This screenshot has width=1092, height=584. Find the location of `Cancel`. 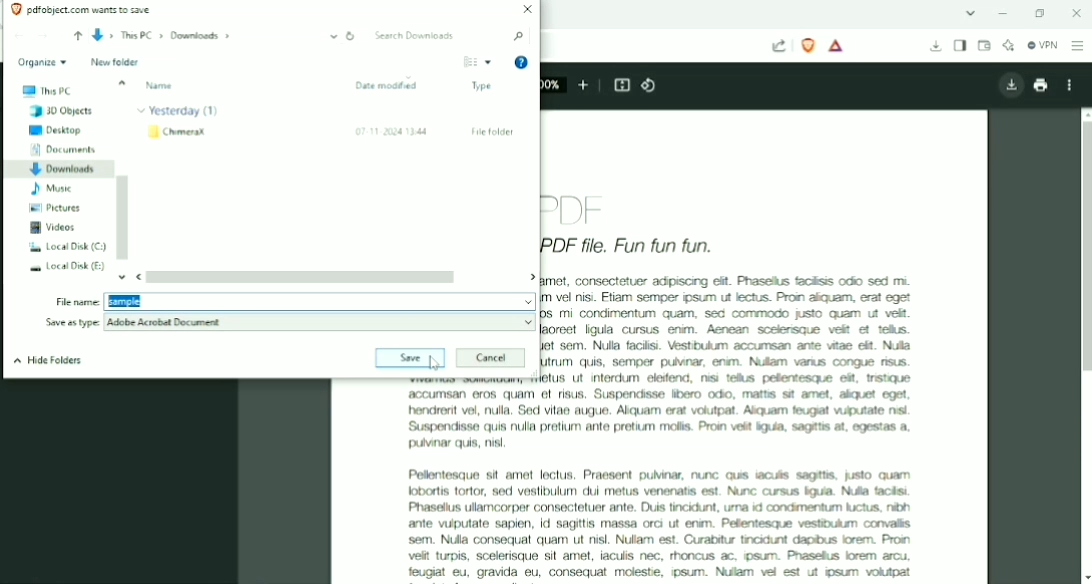

Cancel is located at coordinates (491, 358).